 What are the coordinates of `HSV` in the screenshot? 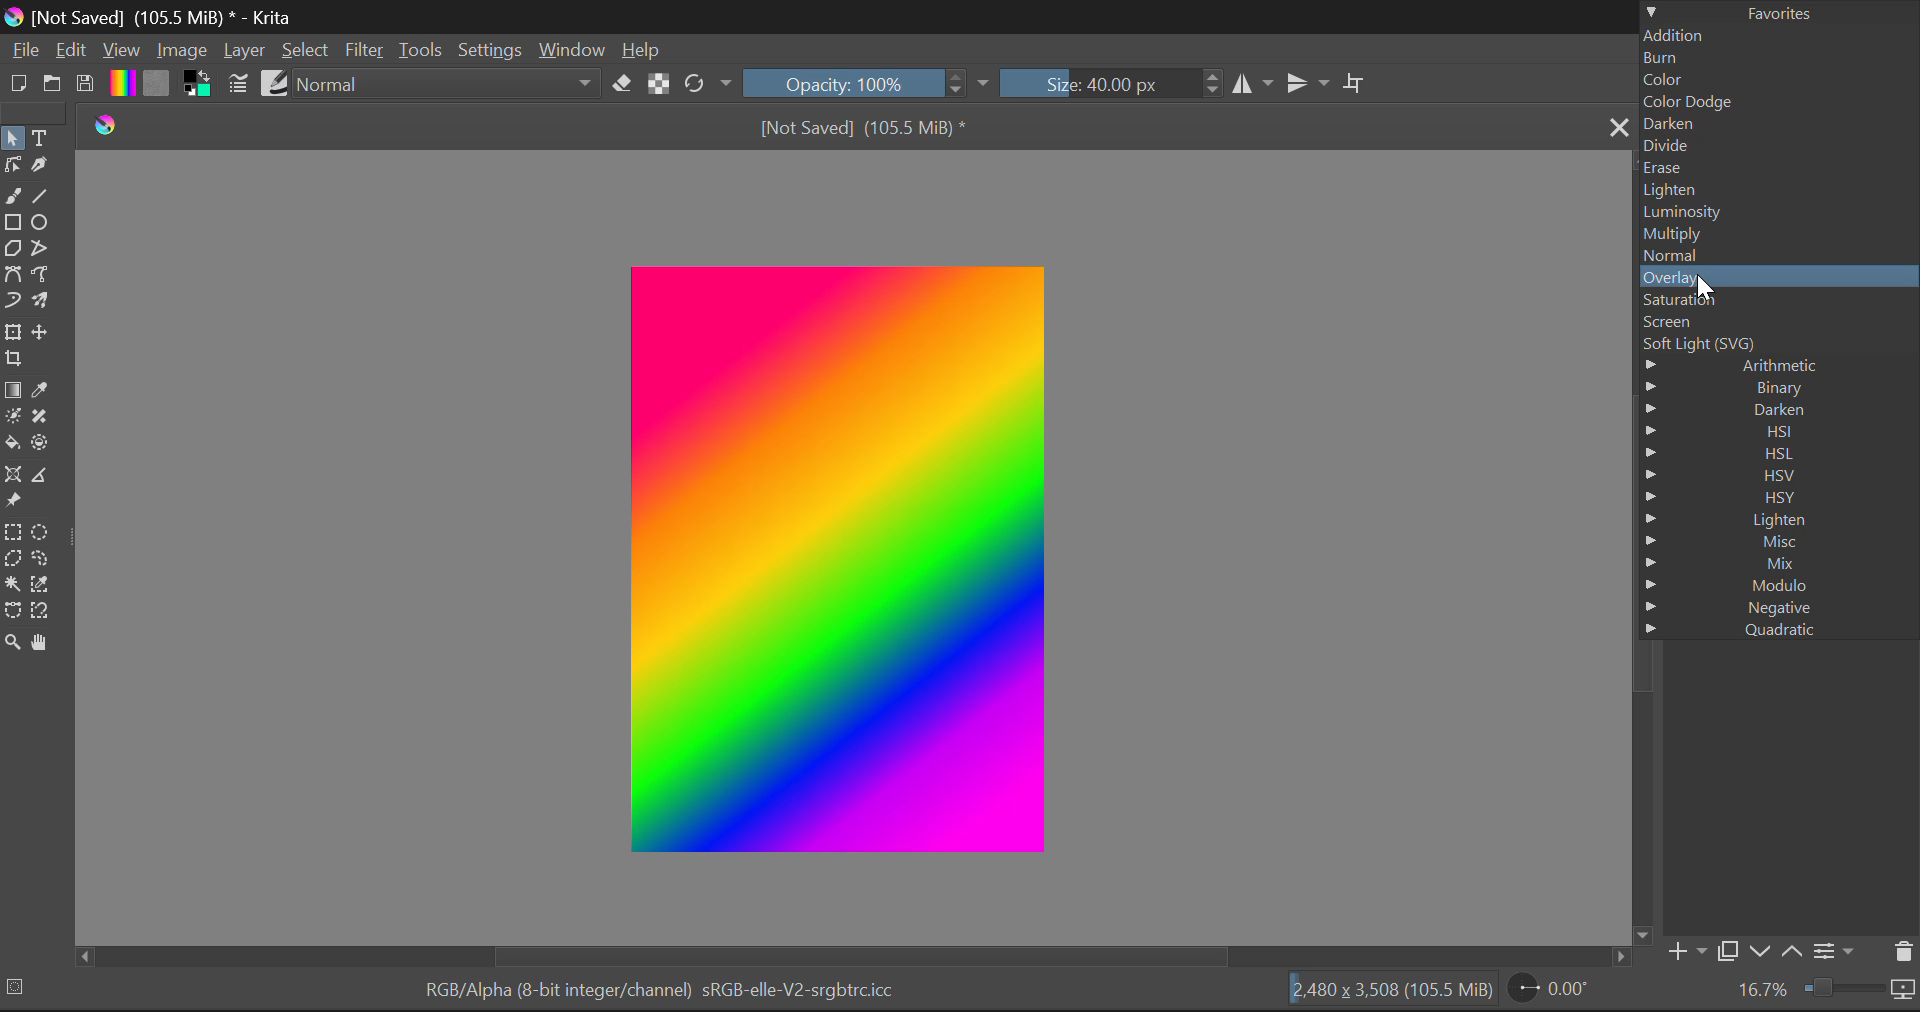 It's located at (1776, 476).